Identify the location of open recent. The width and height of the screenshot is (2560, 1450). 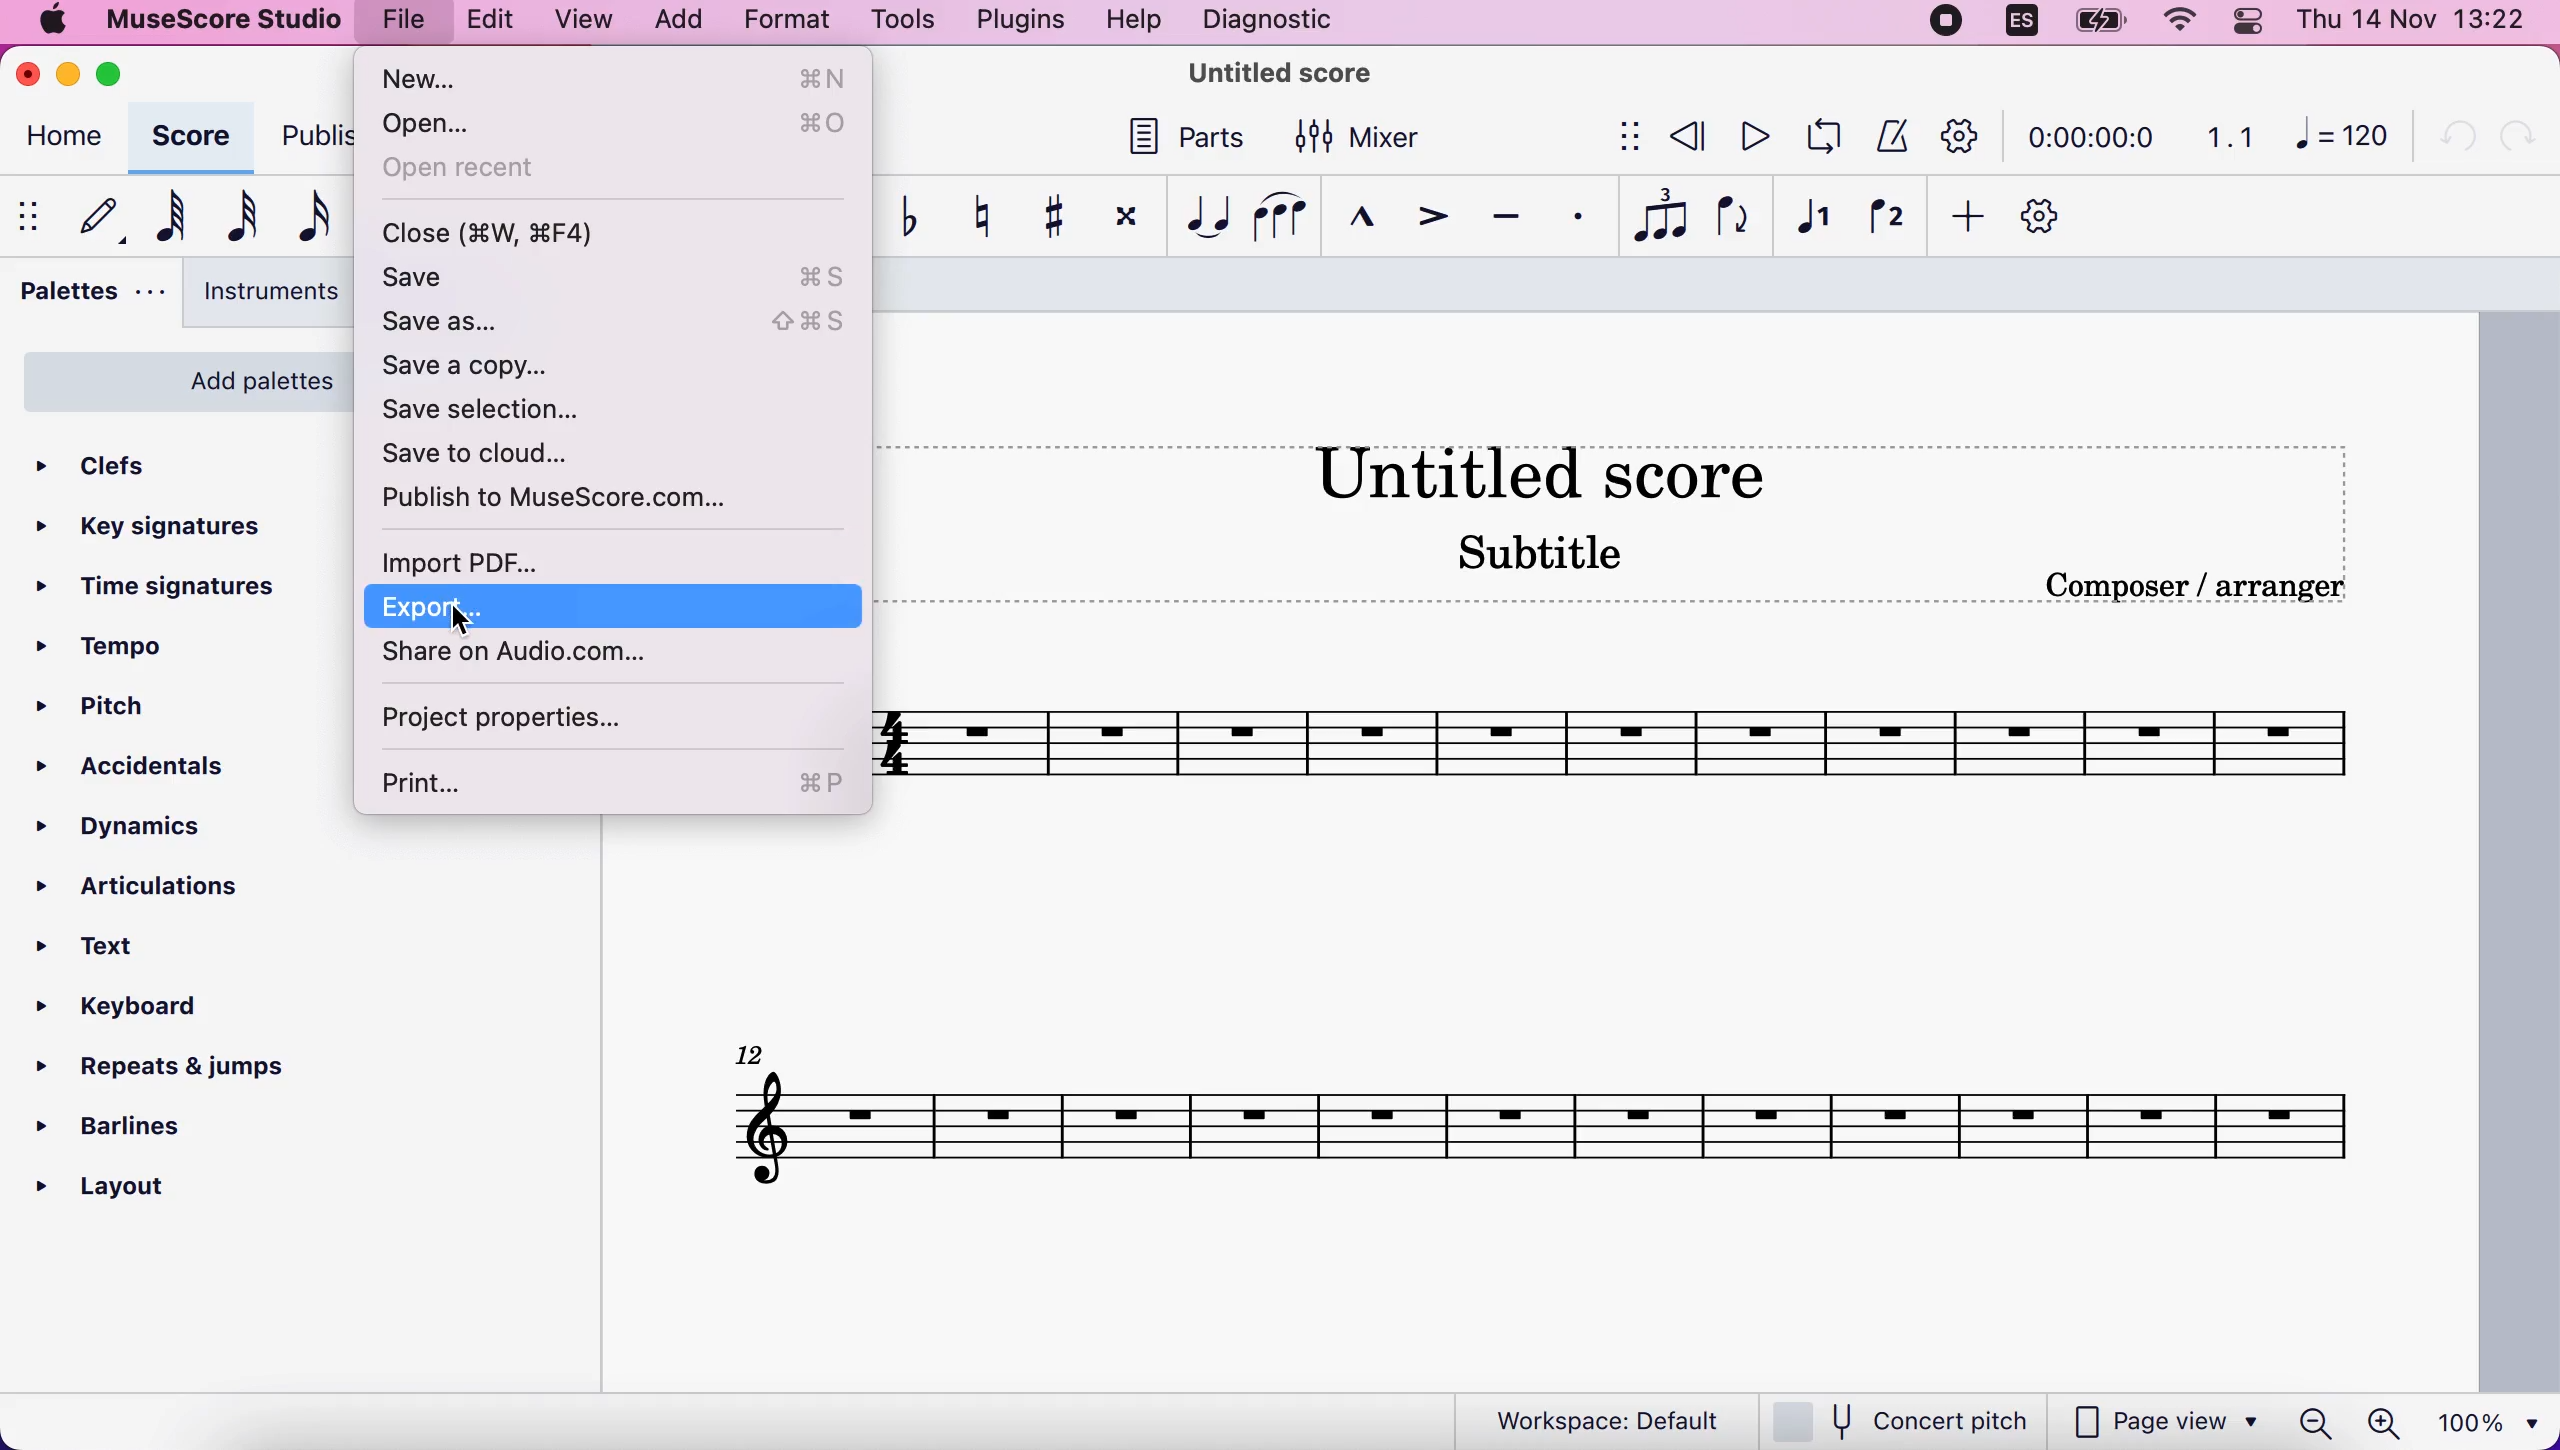
(613, 173).